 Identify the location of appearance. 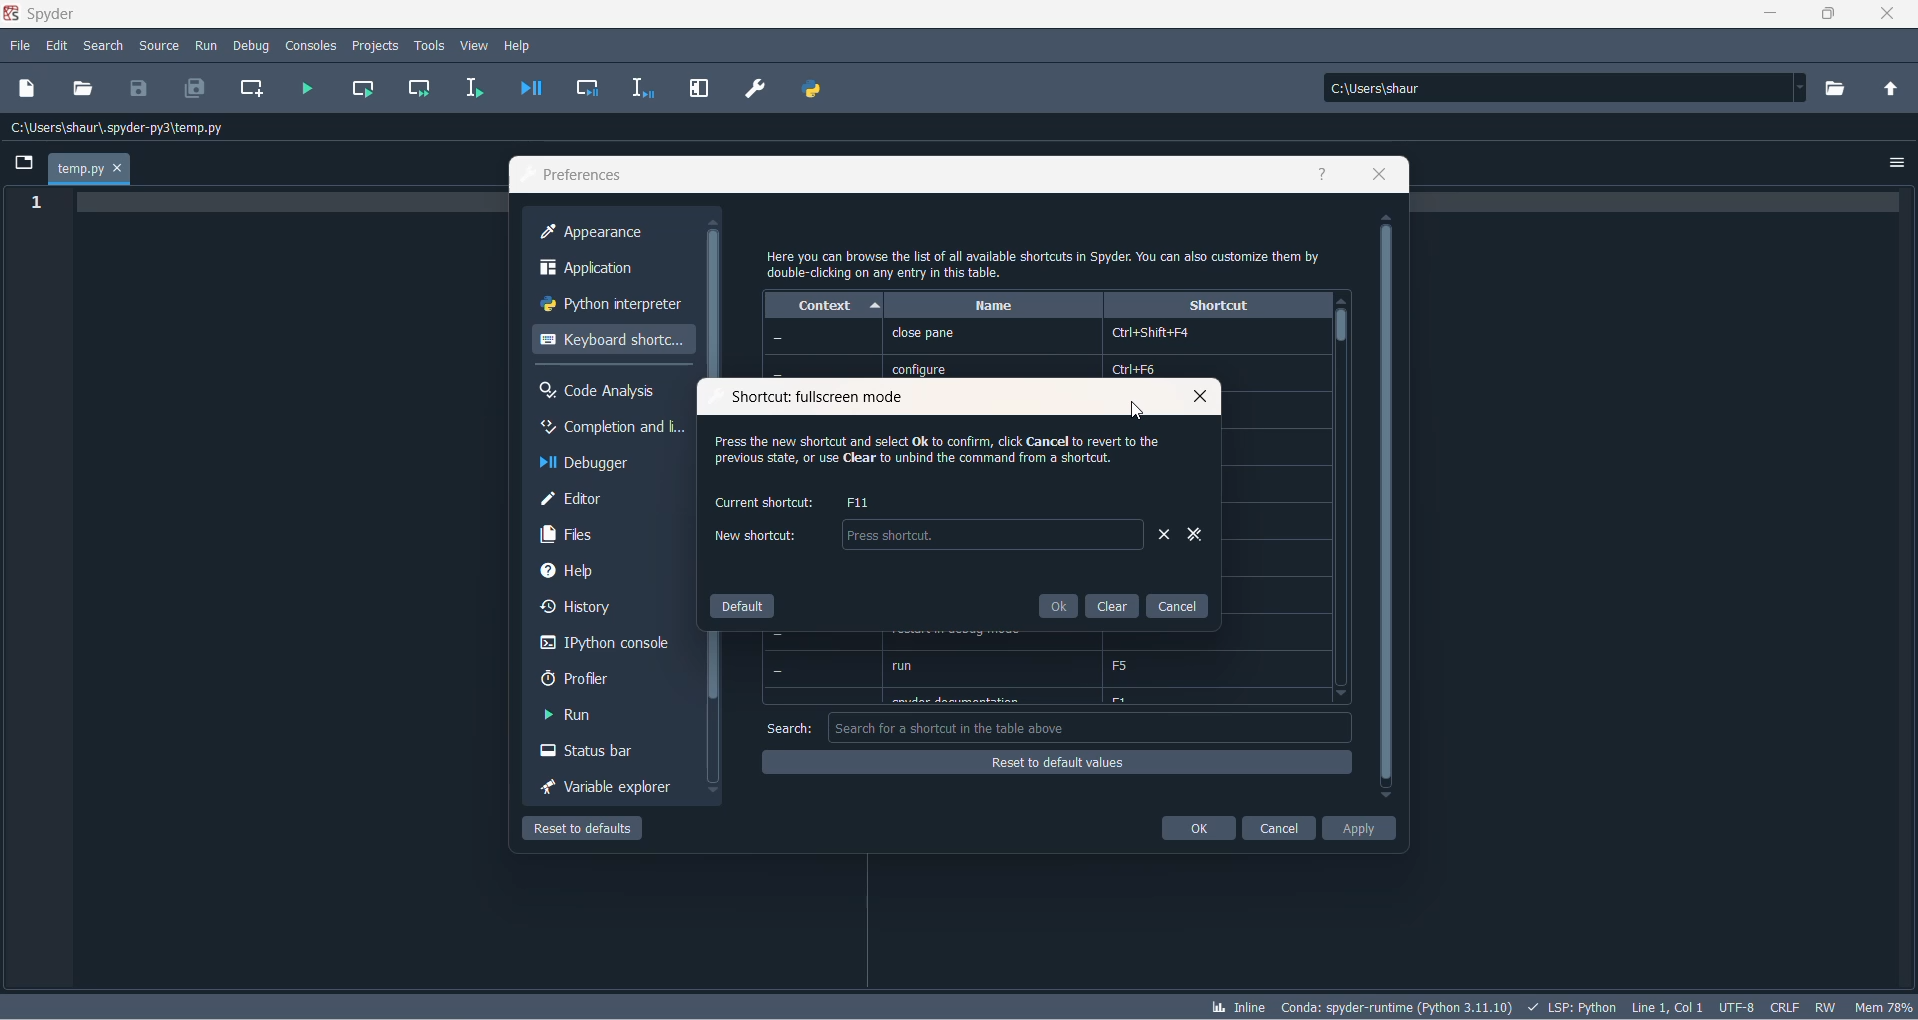
(616, 233).